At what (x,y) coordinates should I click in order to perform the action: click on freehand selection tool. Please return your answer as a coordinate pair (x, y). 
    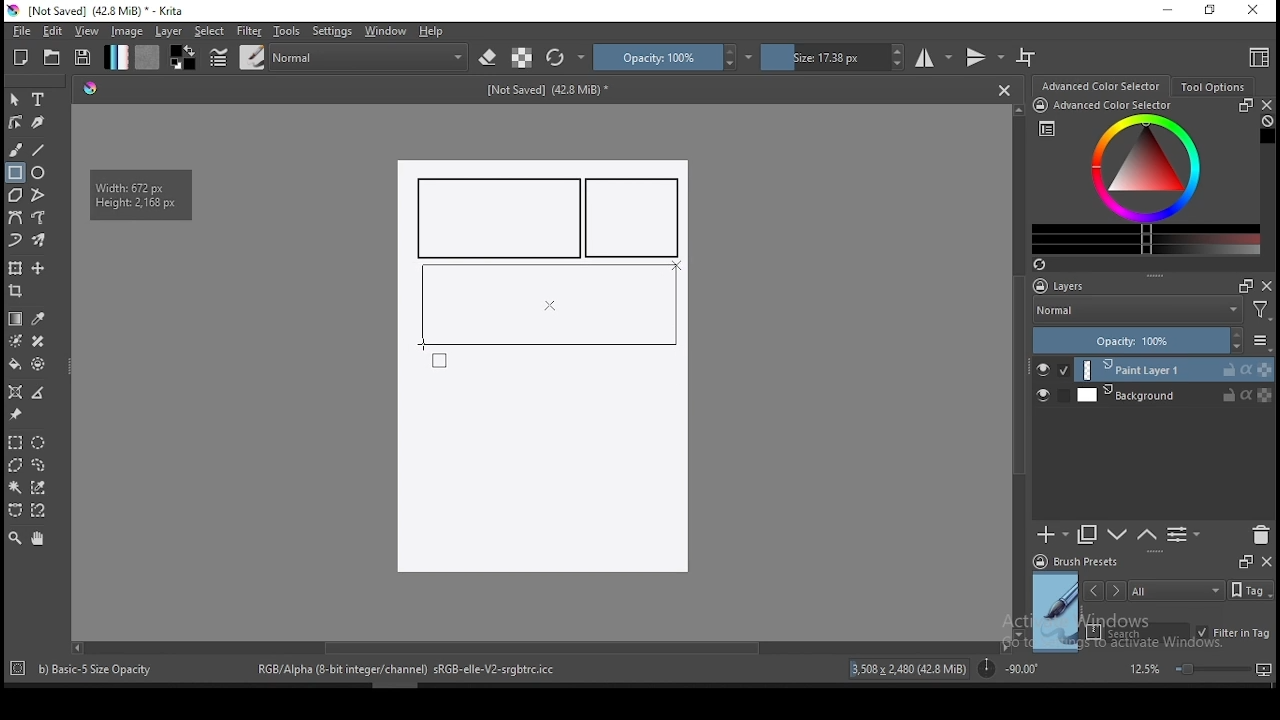
    Looking at the image, I should click on (39, 465).